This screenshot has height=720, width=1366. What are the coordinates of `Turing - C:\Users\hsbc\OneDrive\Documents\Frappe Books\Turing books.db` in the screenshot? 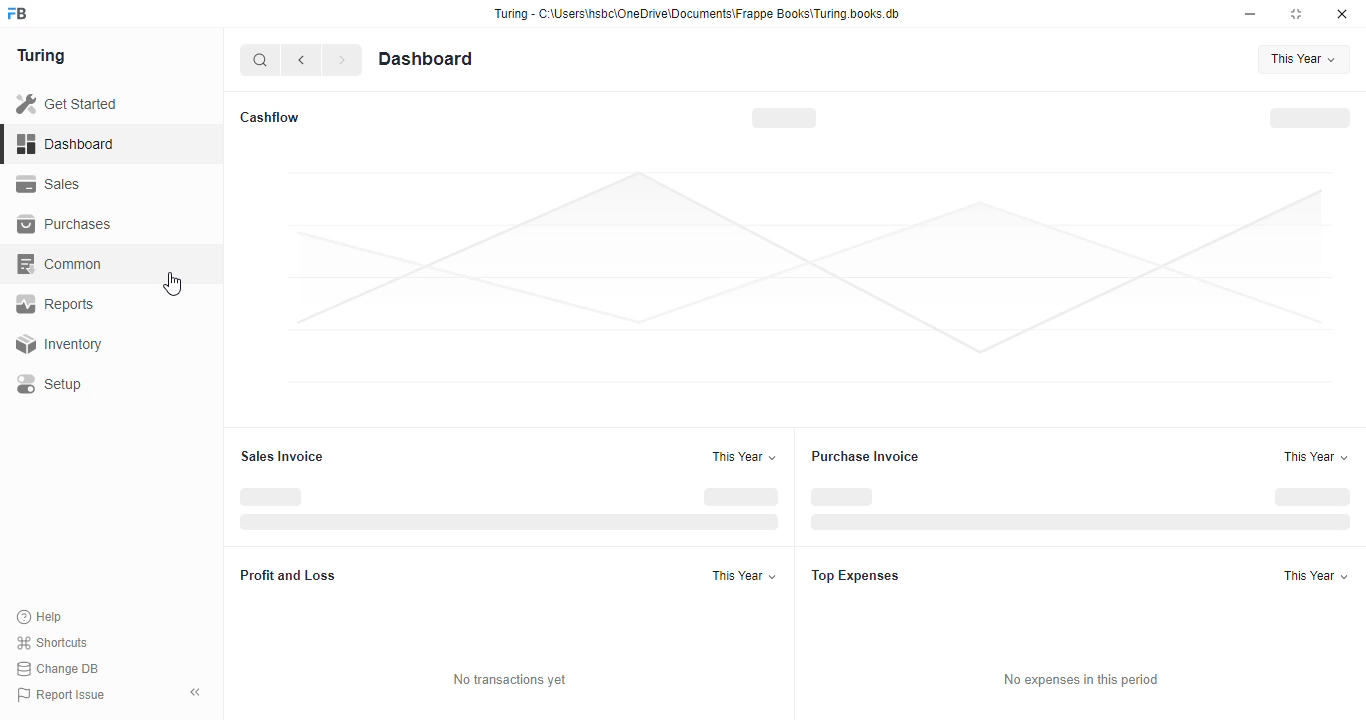 It's located at (696, 14).